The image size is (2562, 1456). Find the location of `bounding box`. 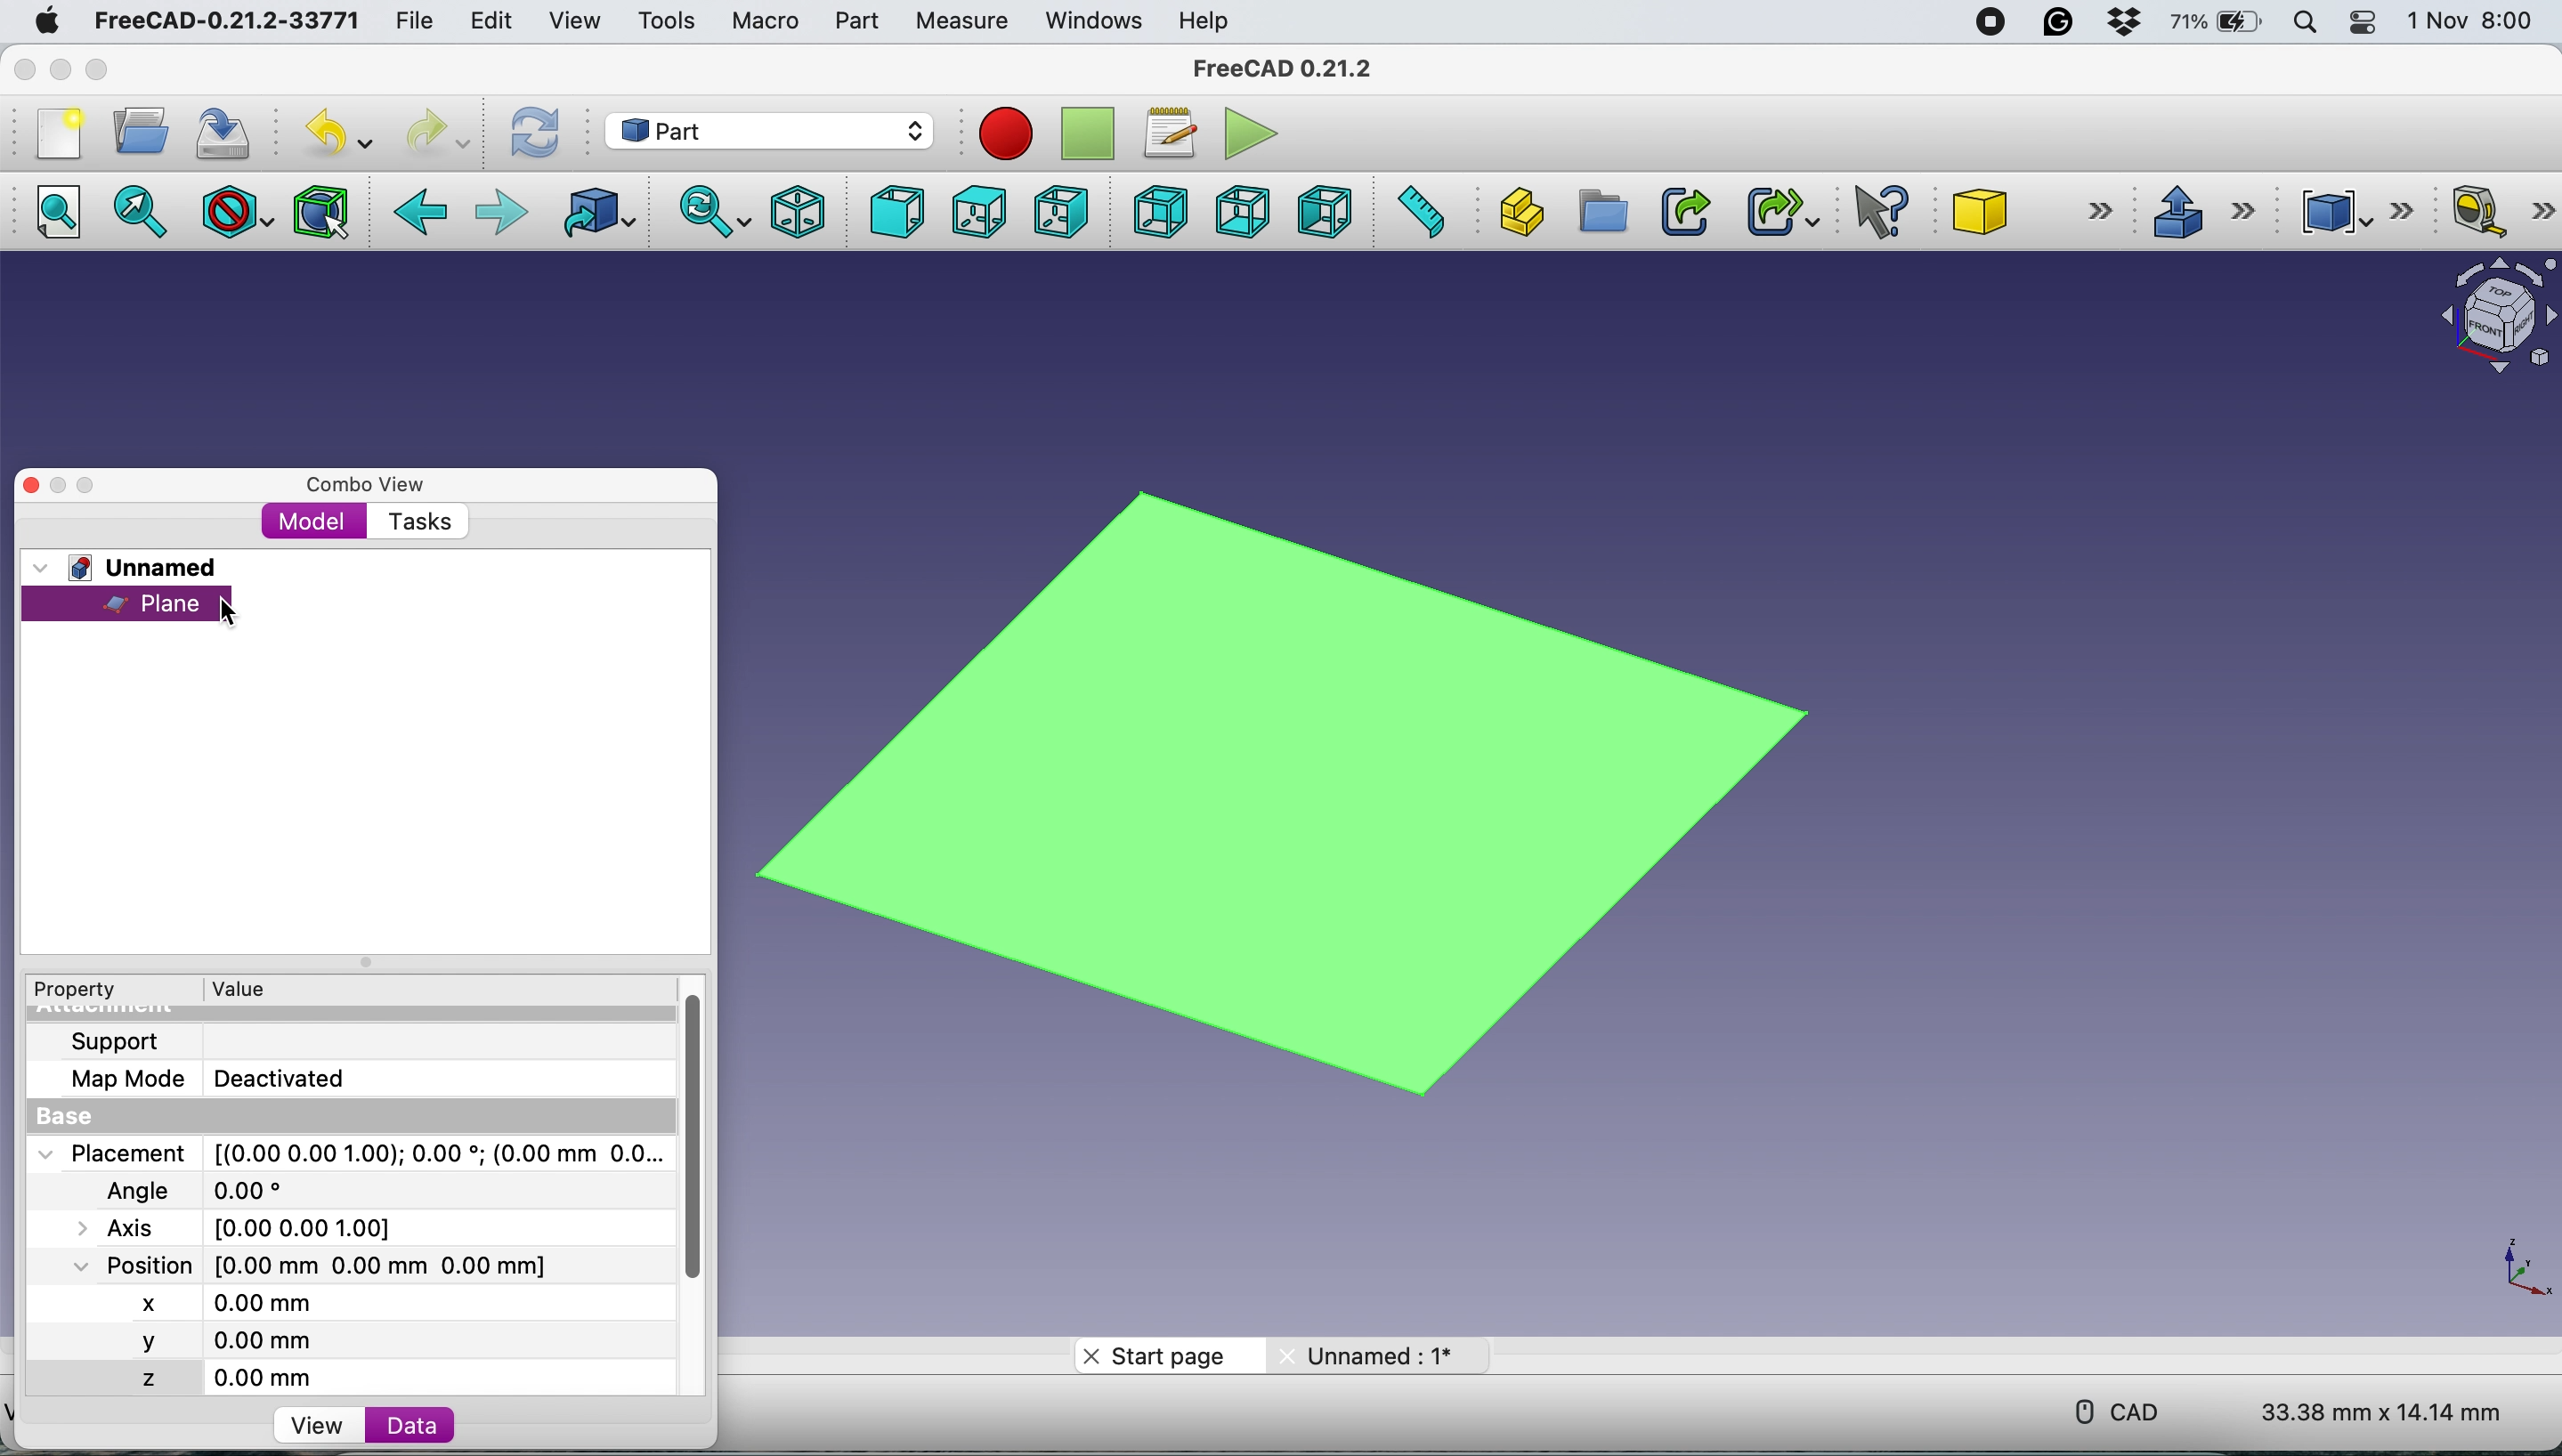

bounding box is located at coordinates (321, 212).